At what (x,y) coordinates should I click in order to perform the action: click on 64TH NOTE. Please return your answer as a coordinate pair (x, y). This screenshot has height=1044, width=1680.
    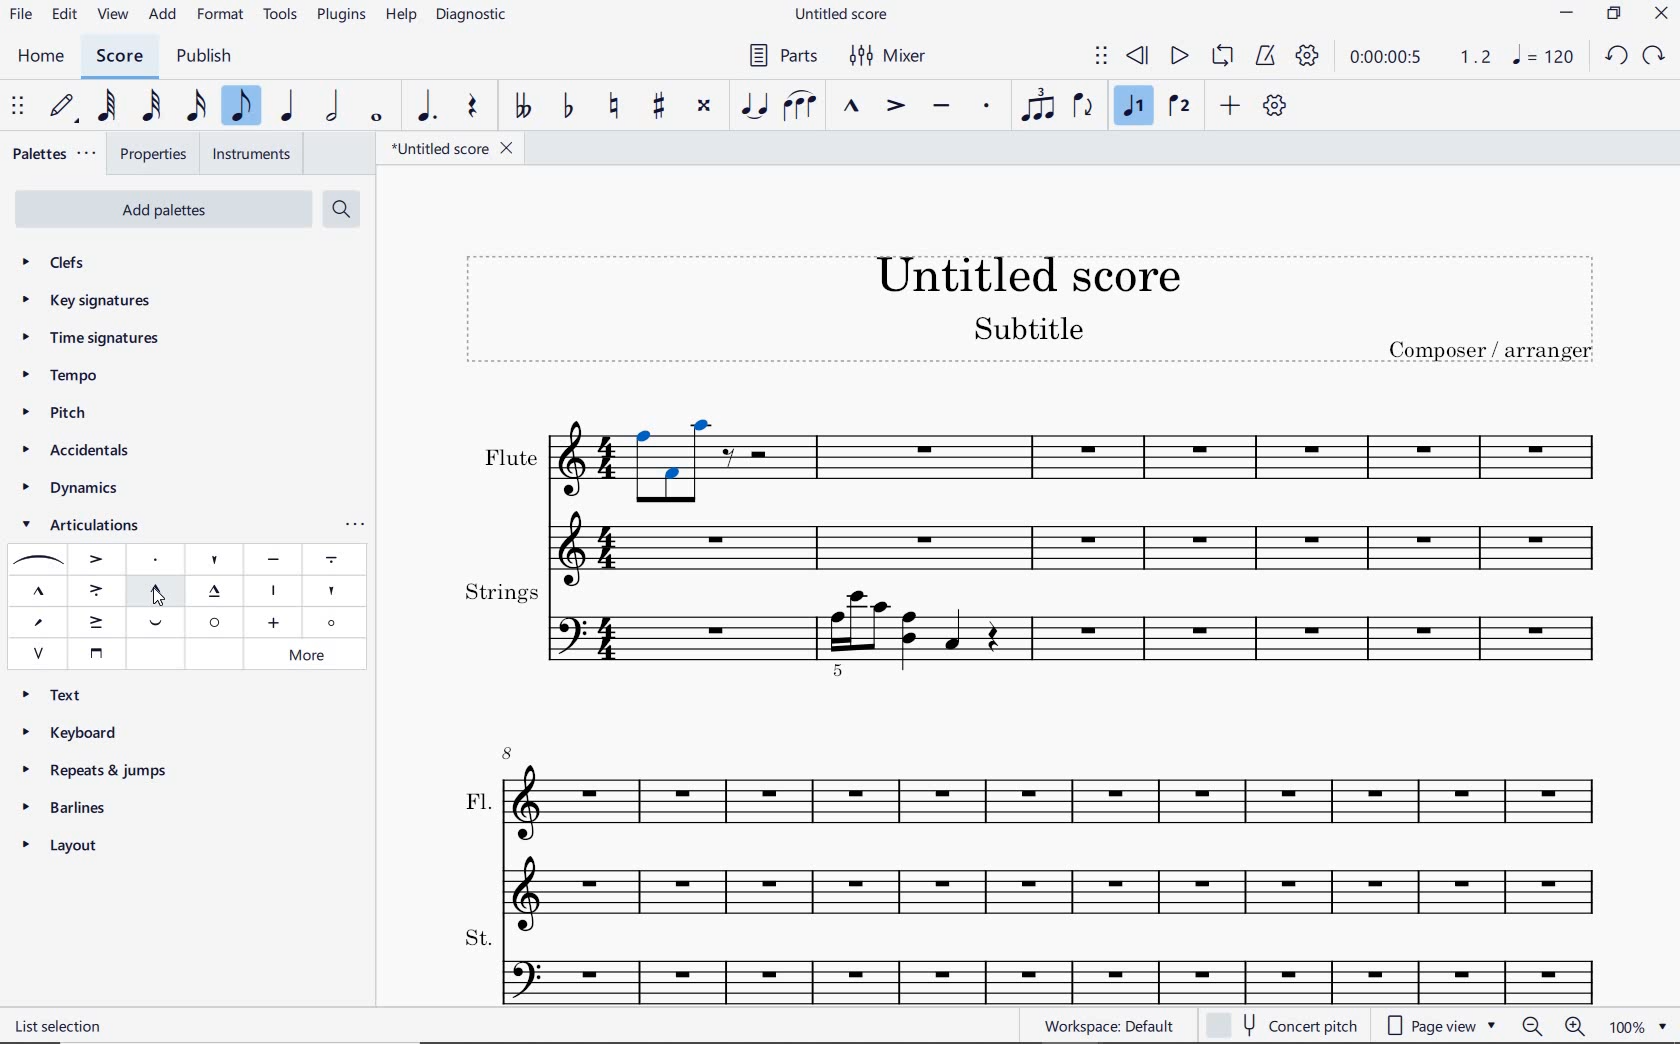
    Looking at the image, I should click on (107, 106).